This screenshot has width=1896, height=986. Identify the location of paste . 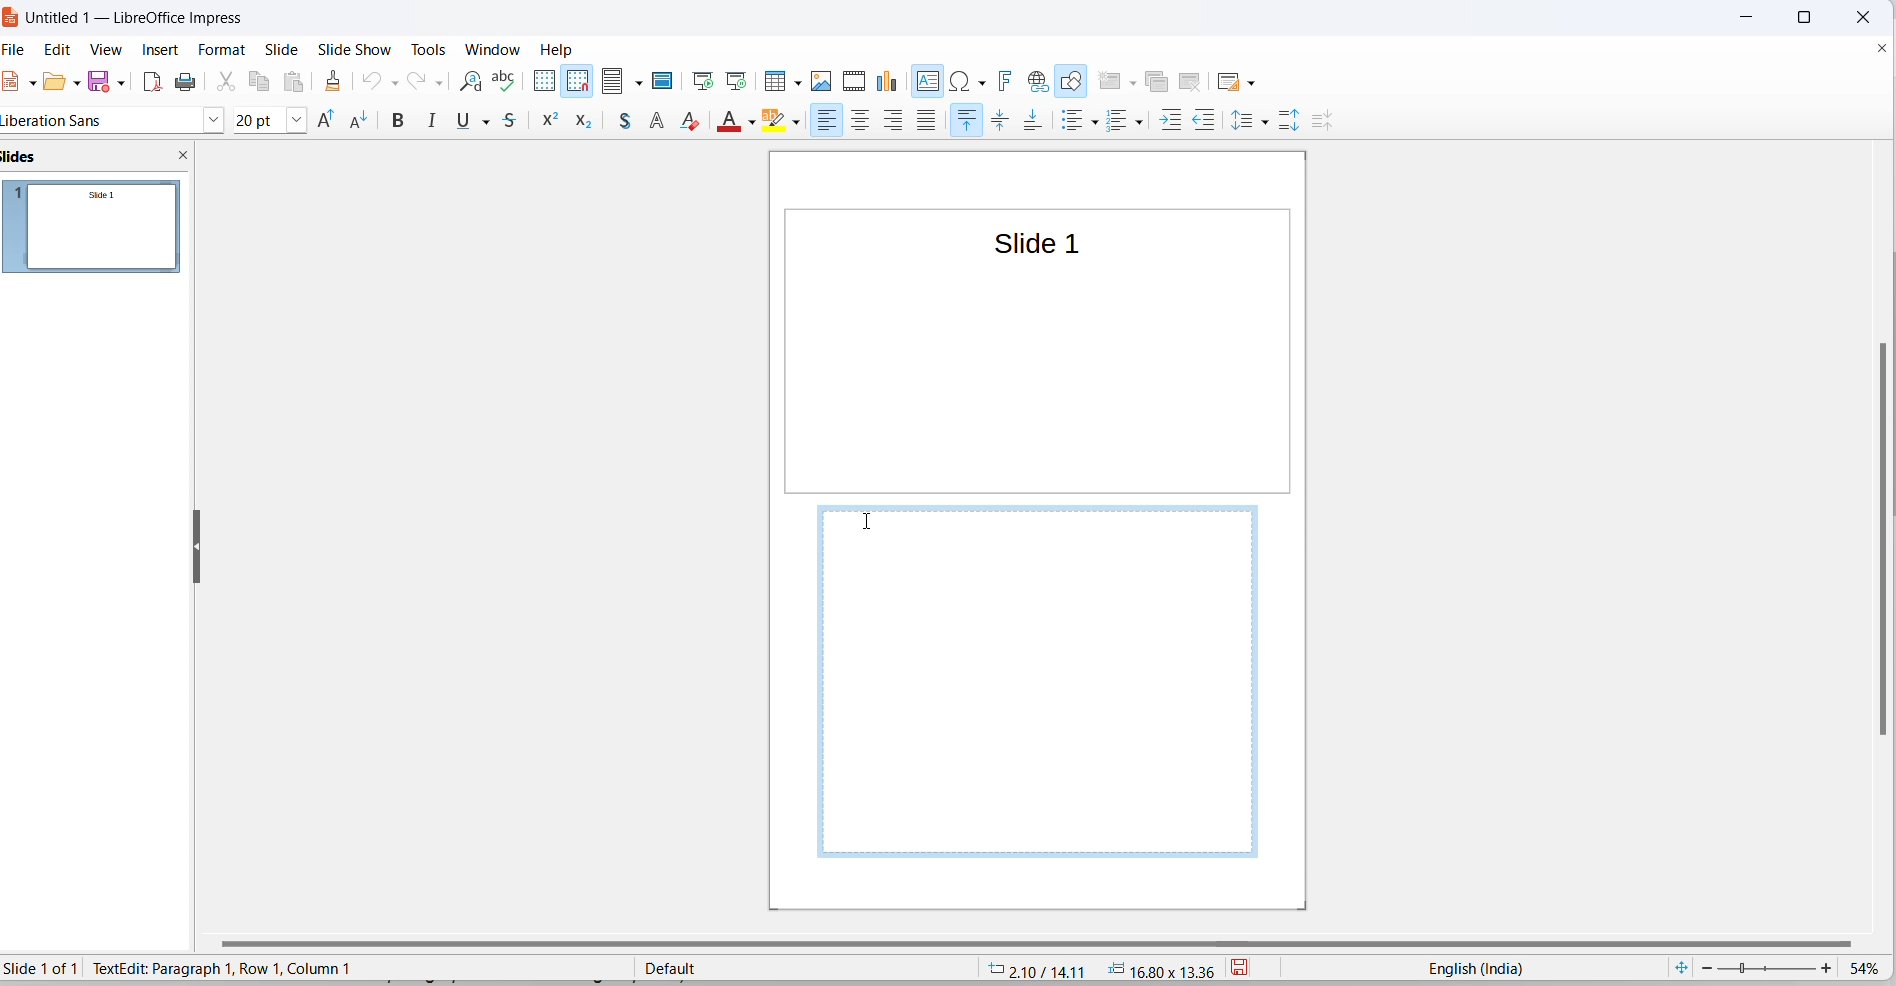
(298, 82).